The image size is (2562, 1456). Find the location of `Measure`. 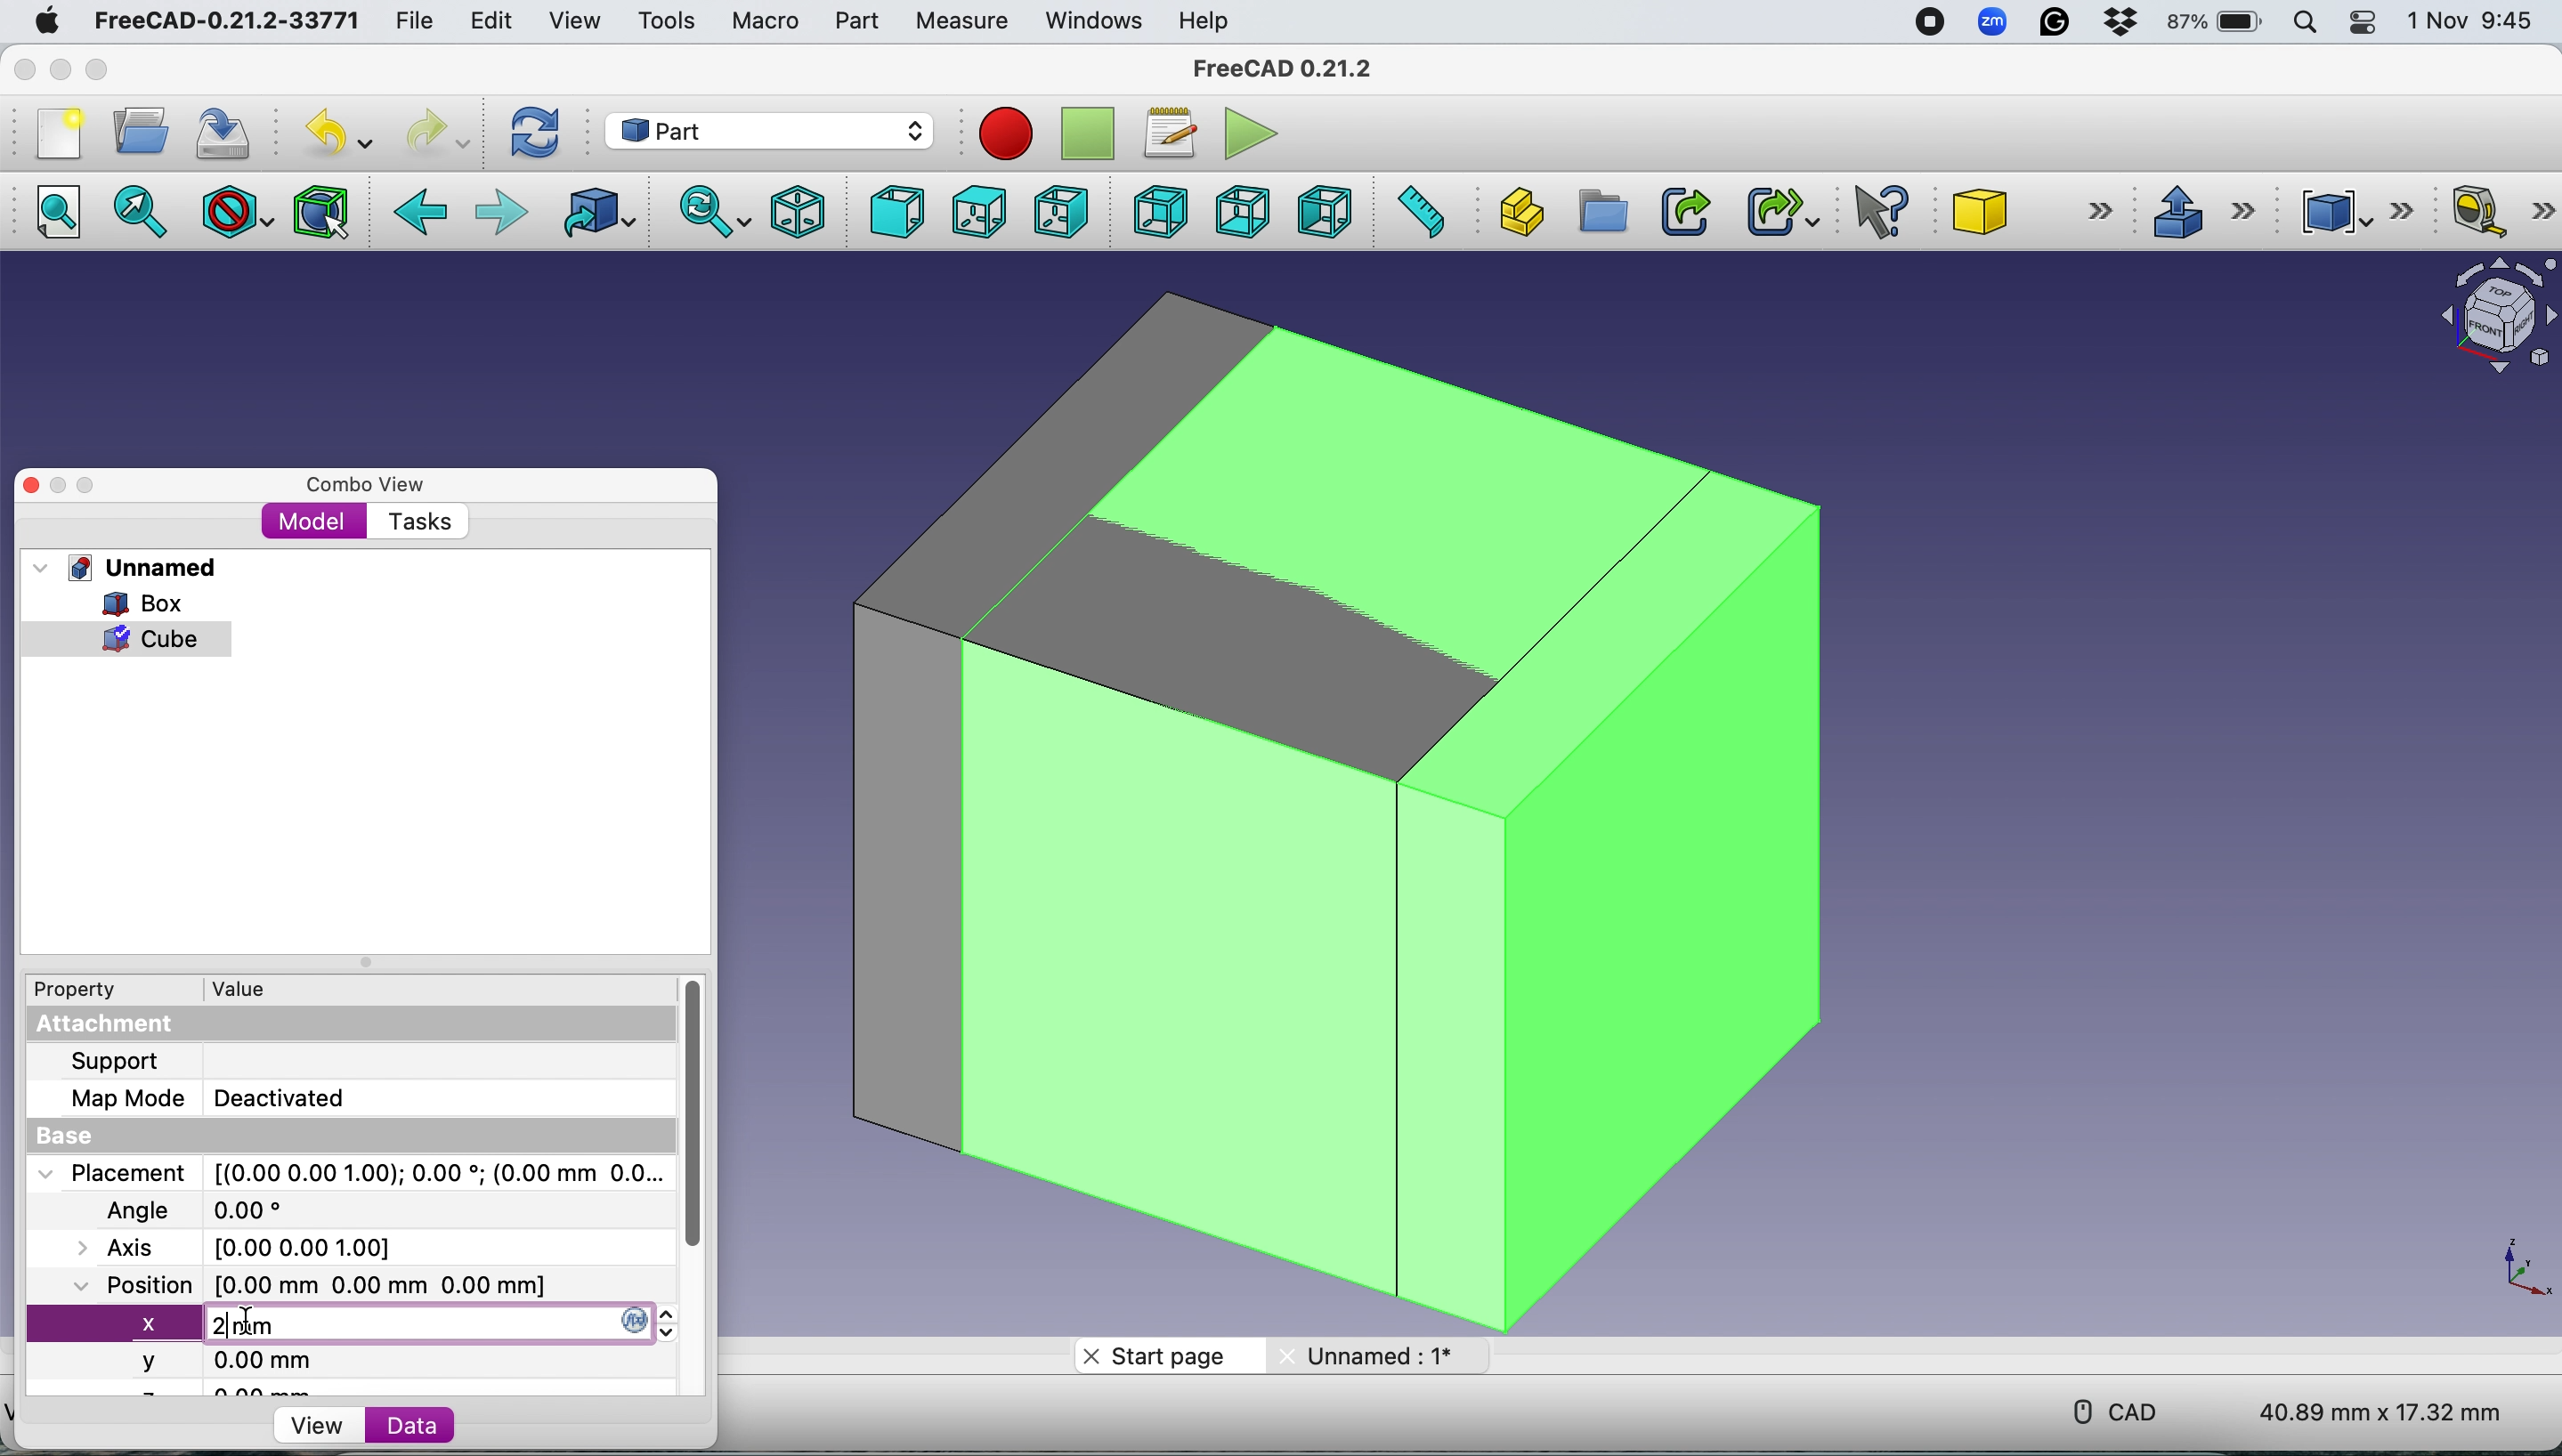

Measure is located at coordinates (966, 23).